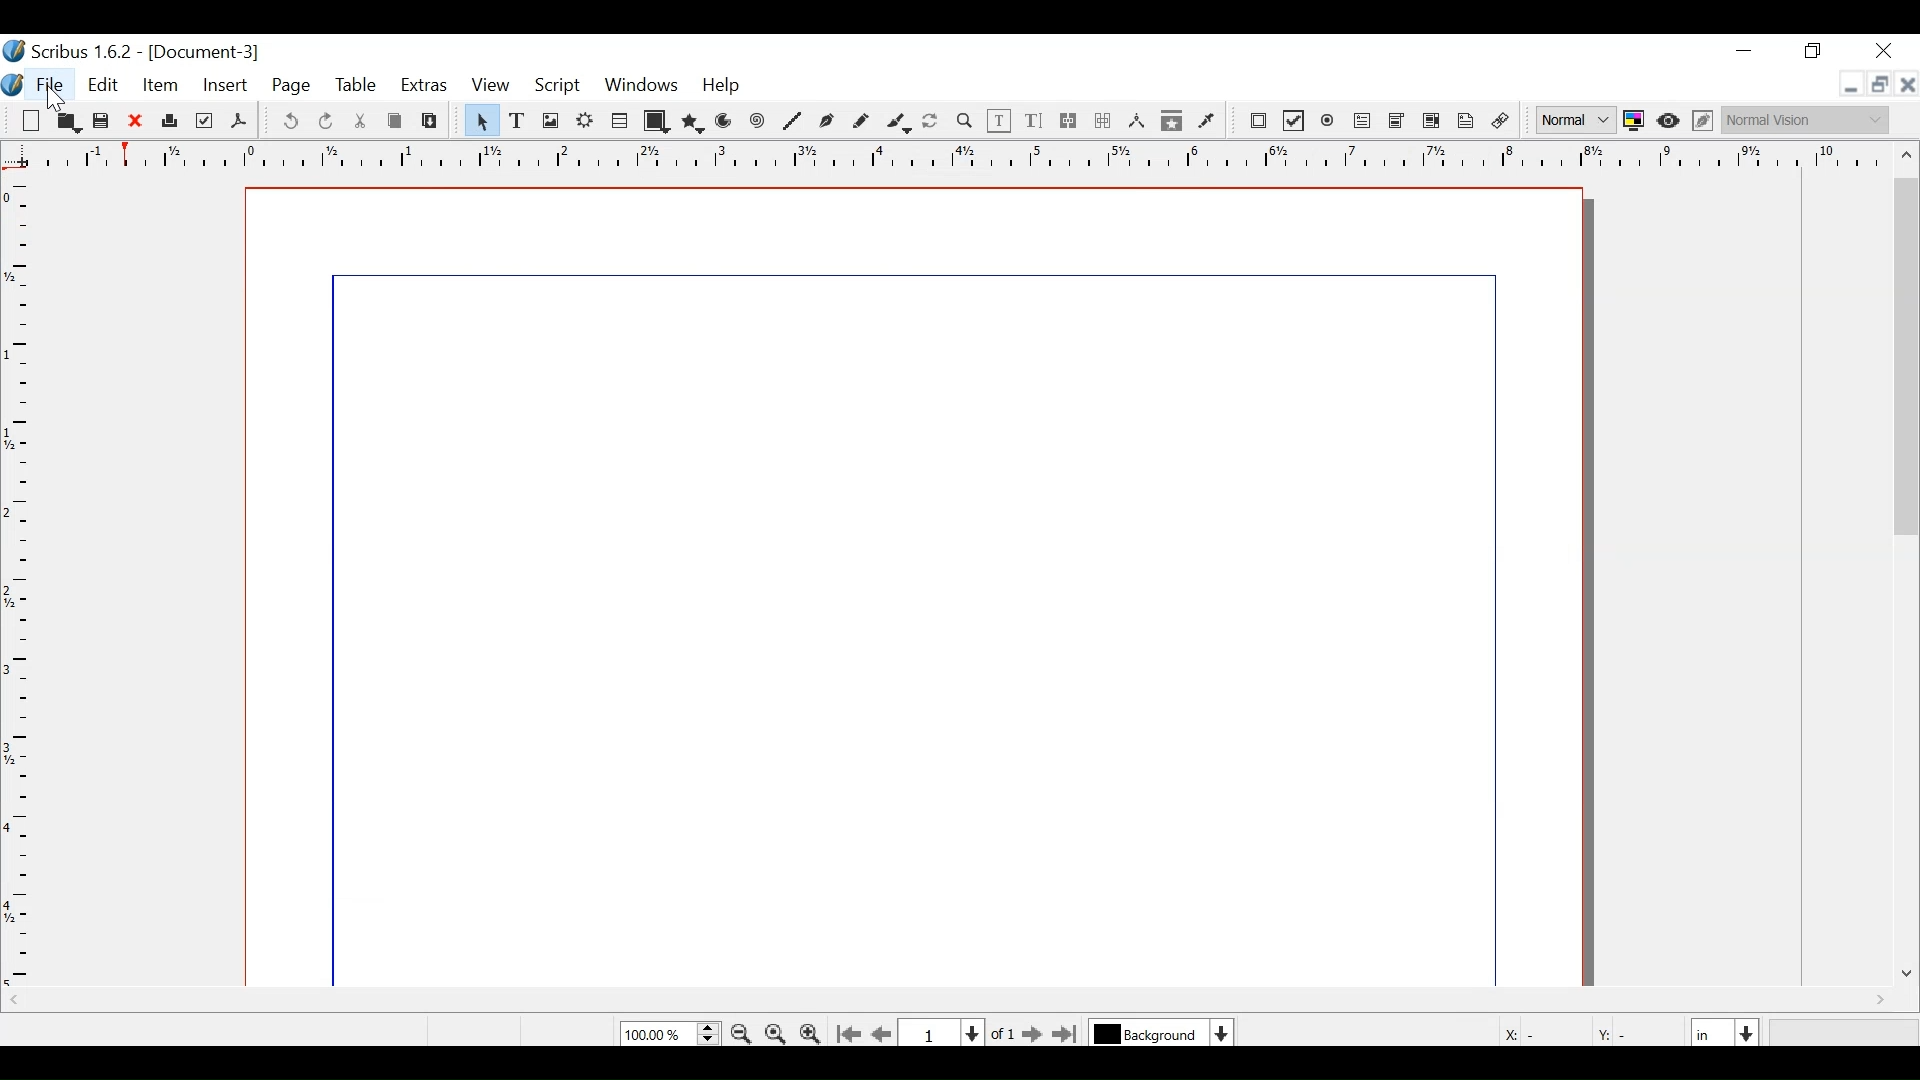 The image size is (1920, 1080). What do you see at coordinates (1221, 1031) in the screenshot?
I see `` at bounding box center [1221, 1031].